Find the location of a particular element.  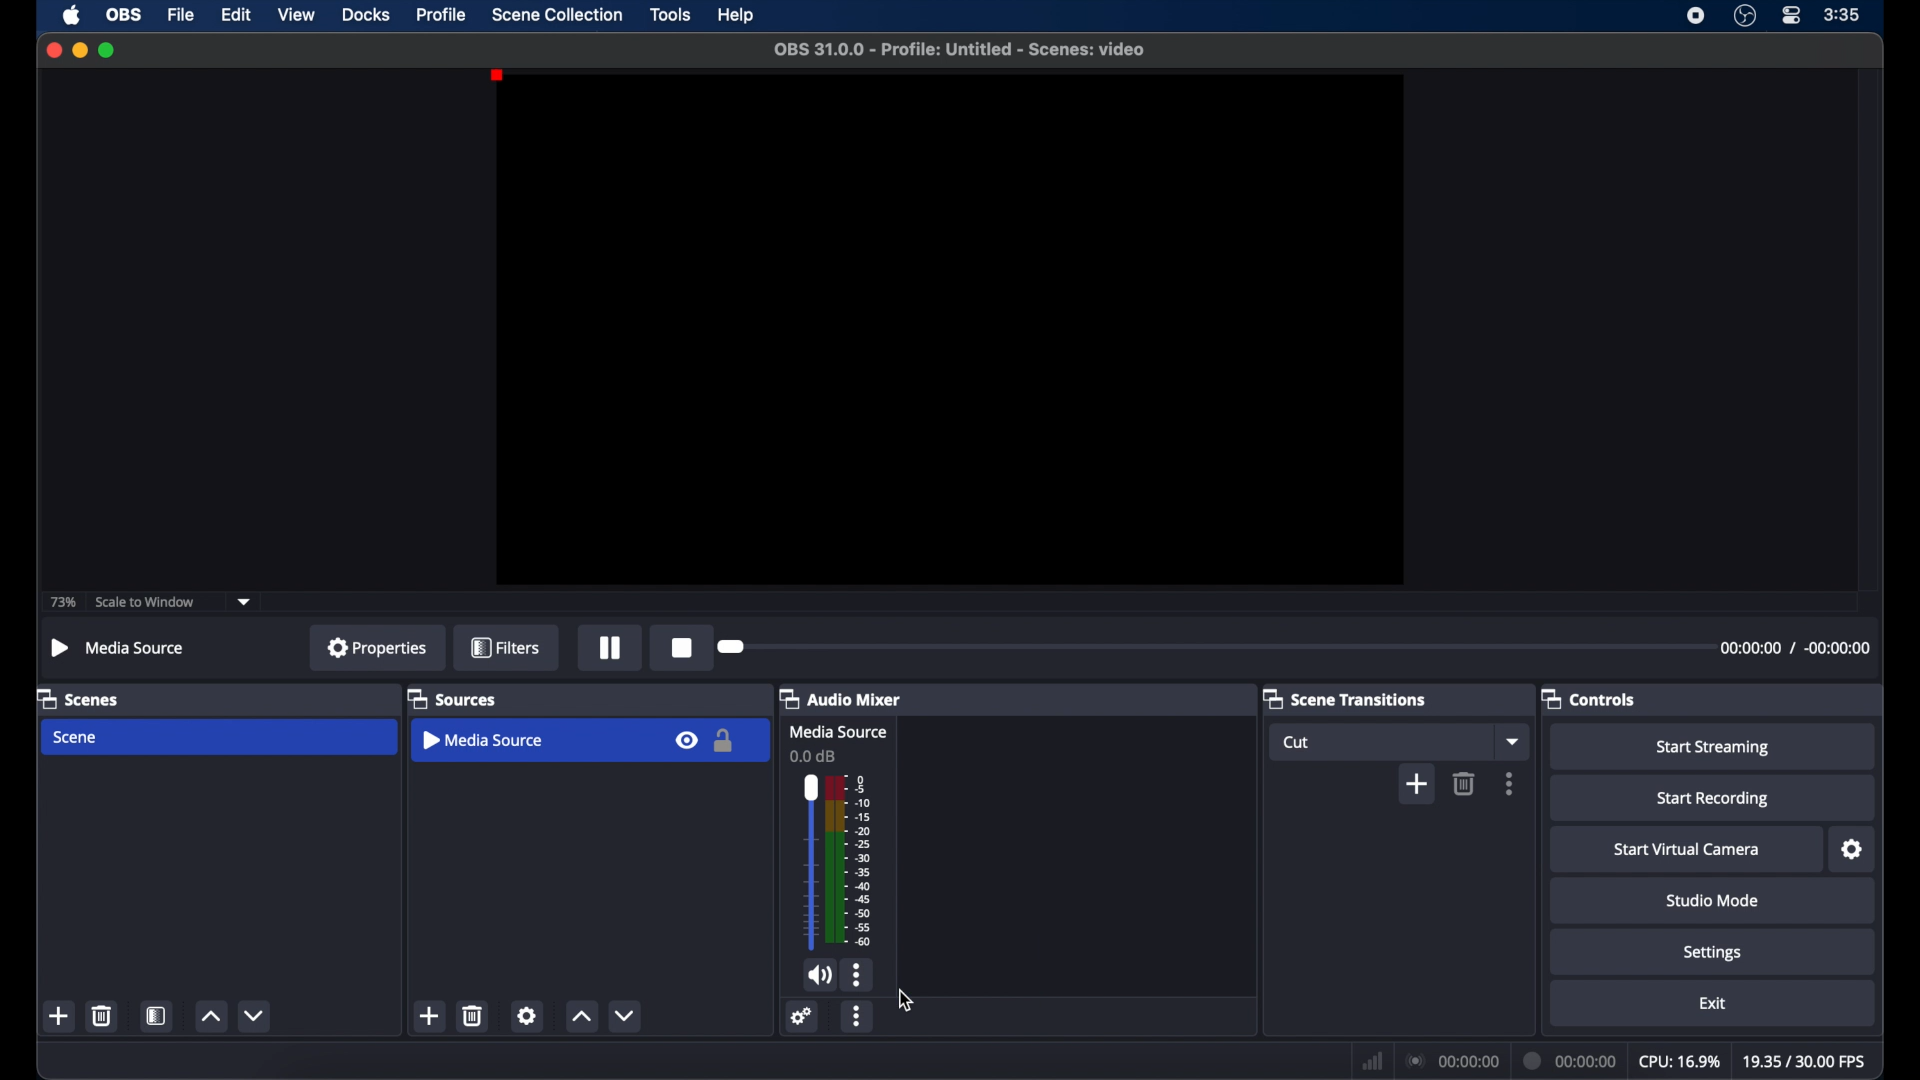

decrement is located at coordinates (254, 1015).